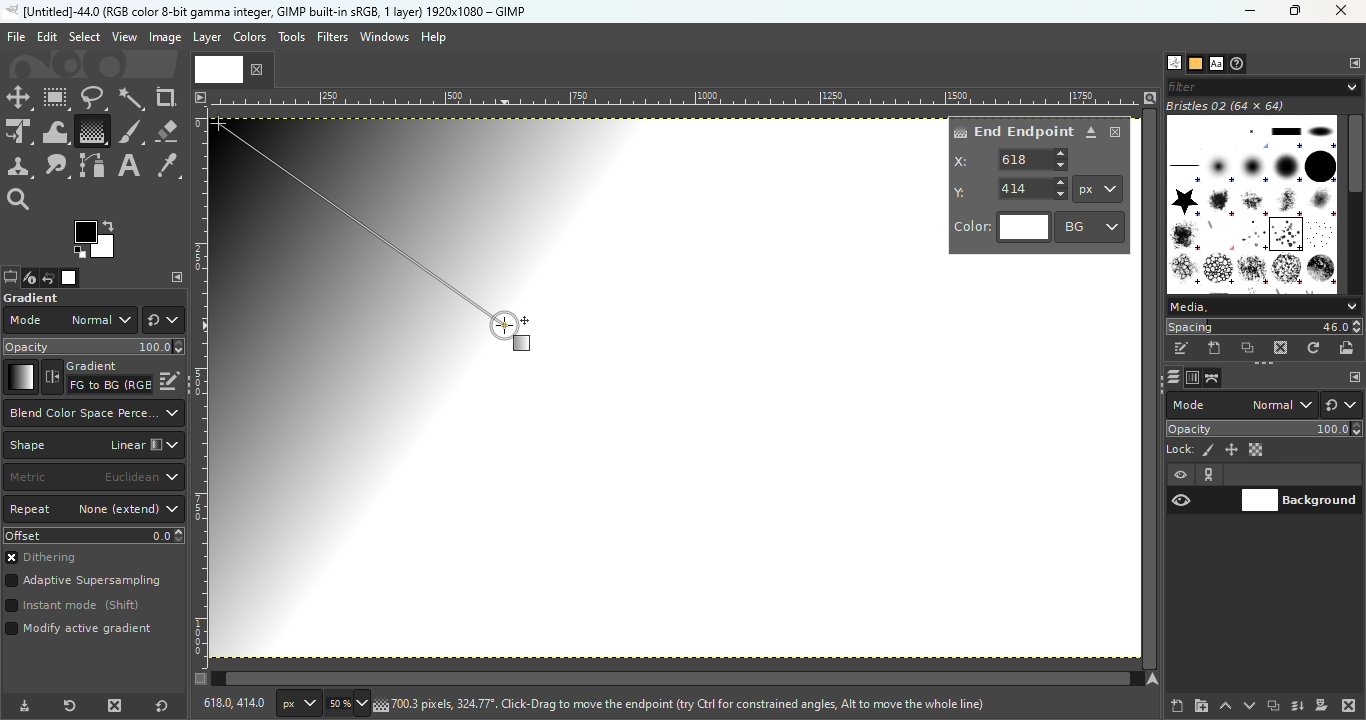  What do you see at coordinates (67, 707) in the screenshot?
I see `Reset tool preset` at bounding box center [67, 707].